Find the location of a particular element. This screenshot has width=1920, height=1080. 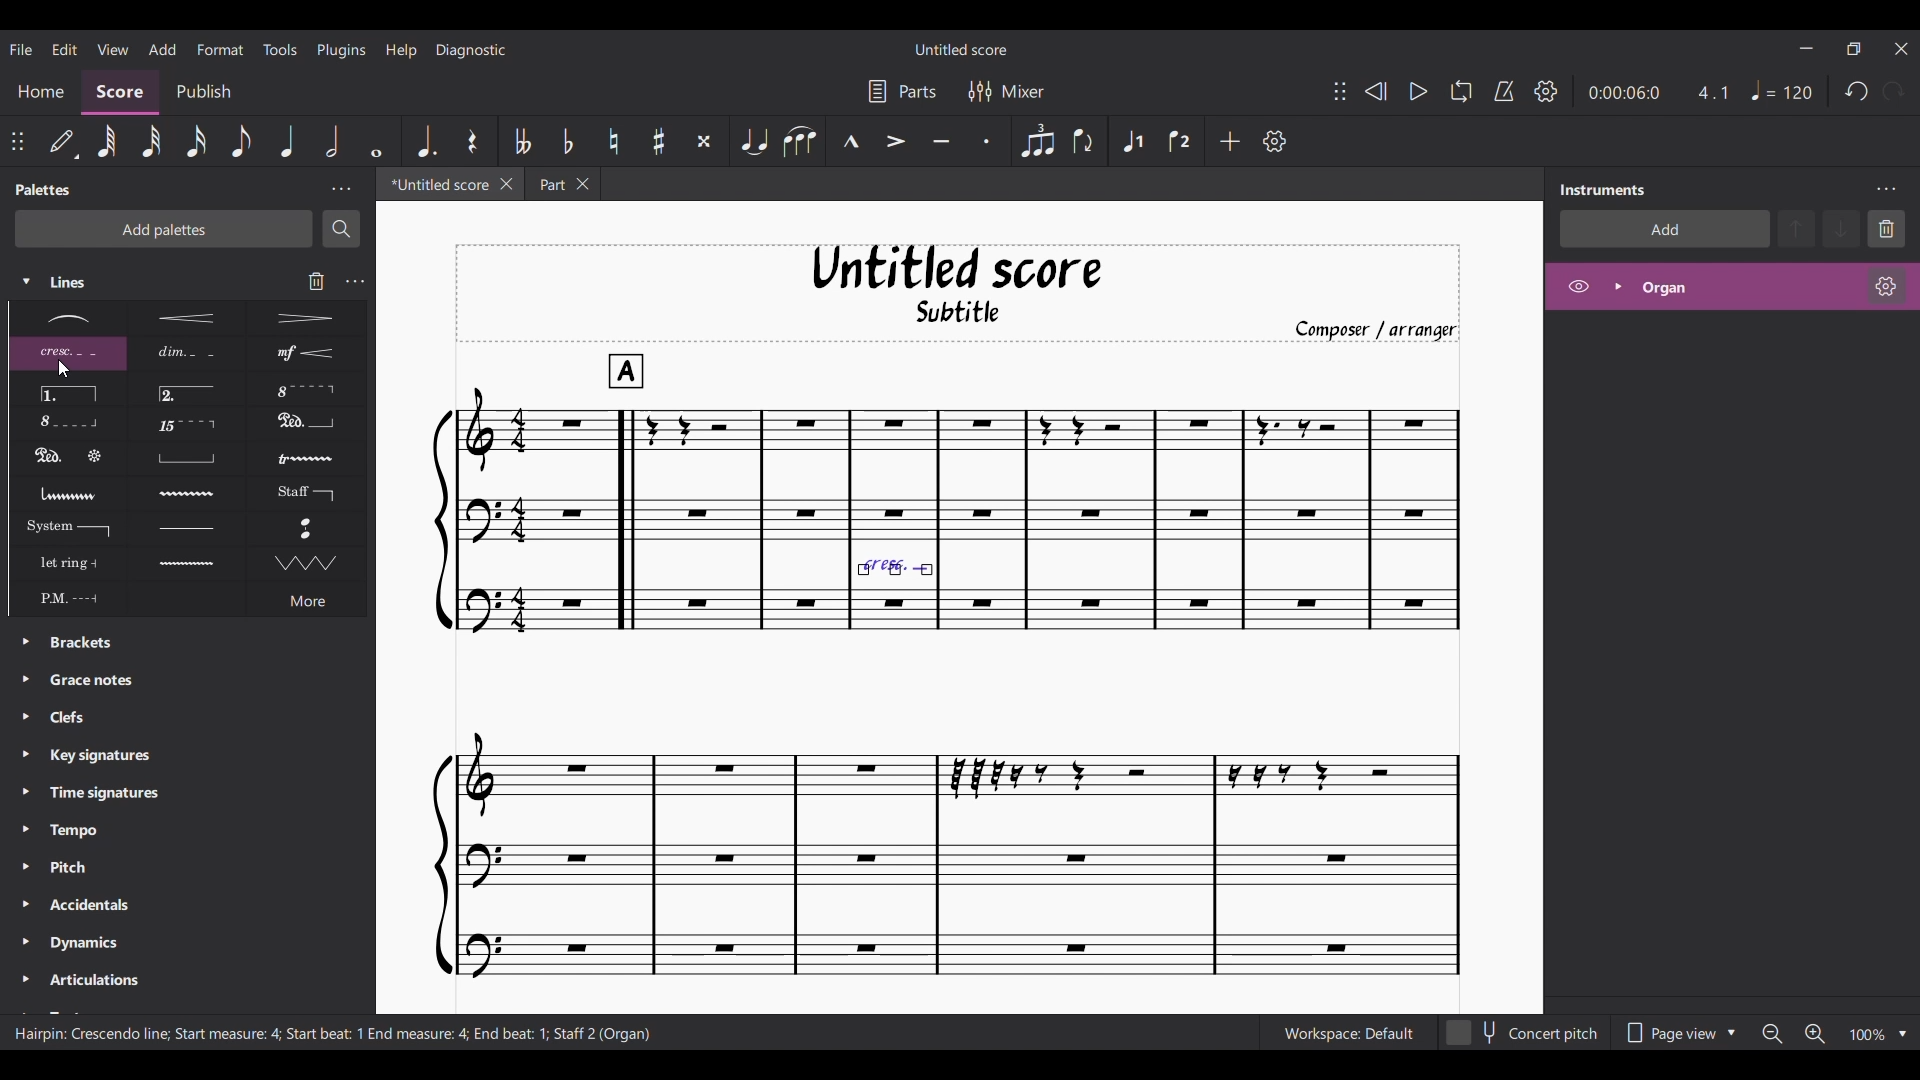

Home section is located at coordinates (40, 92).